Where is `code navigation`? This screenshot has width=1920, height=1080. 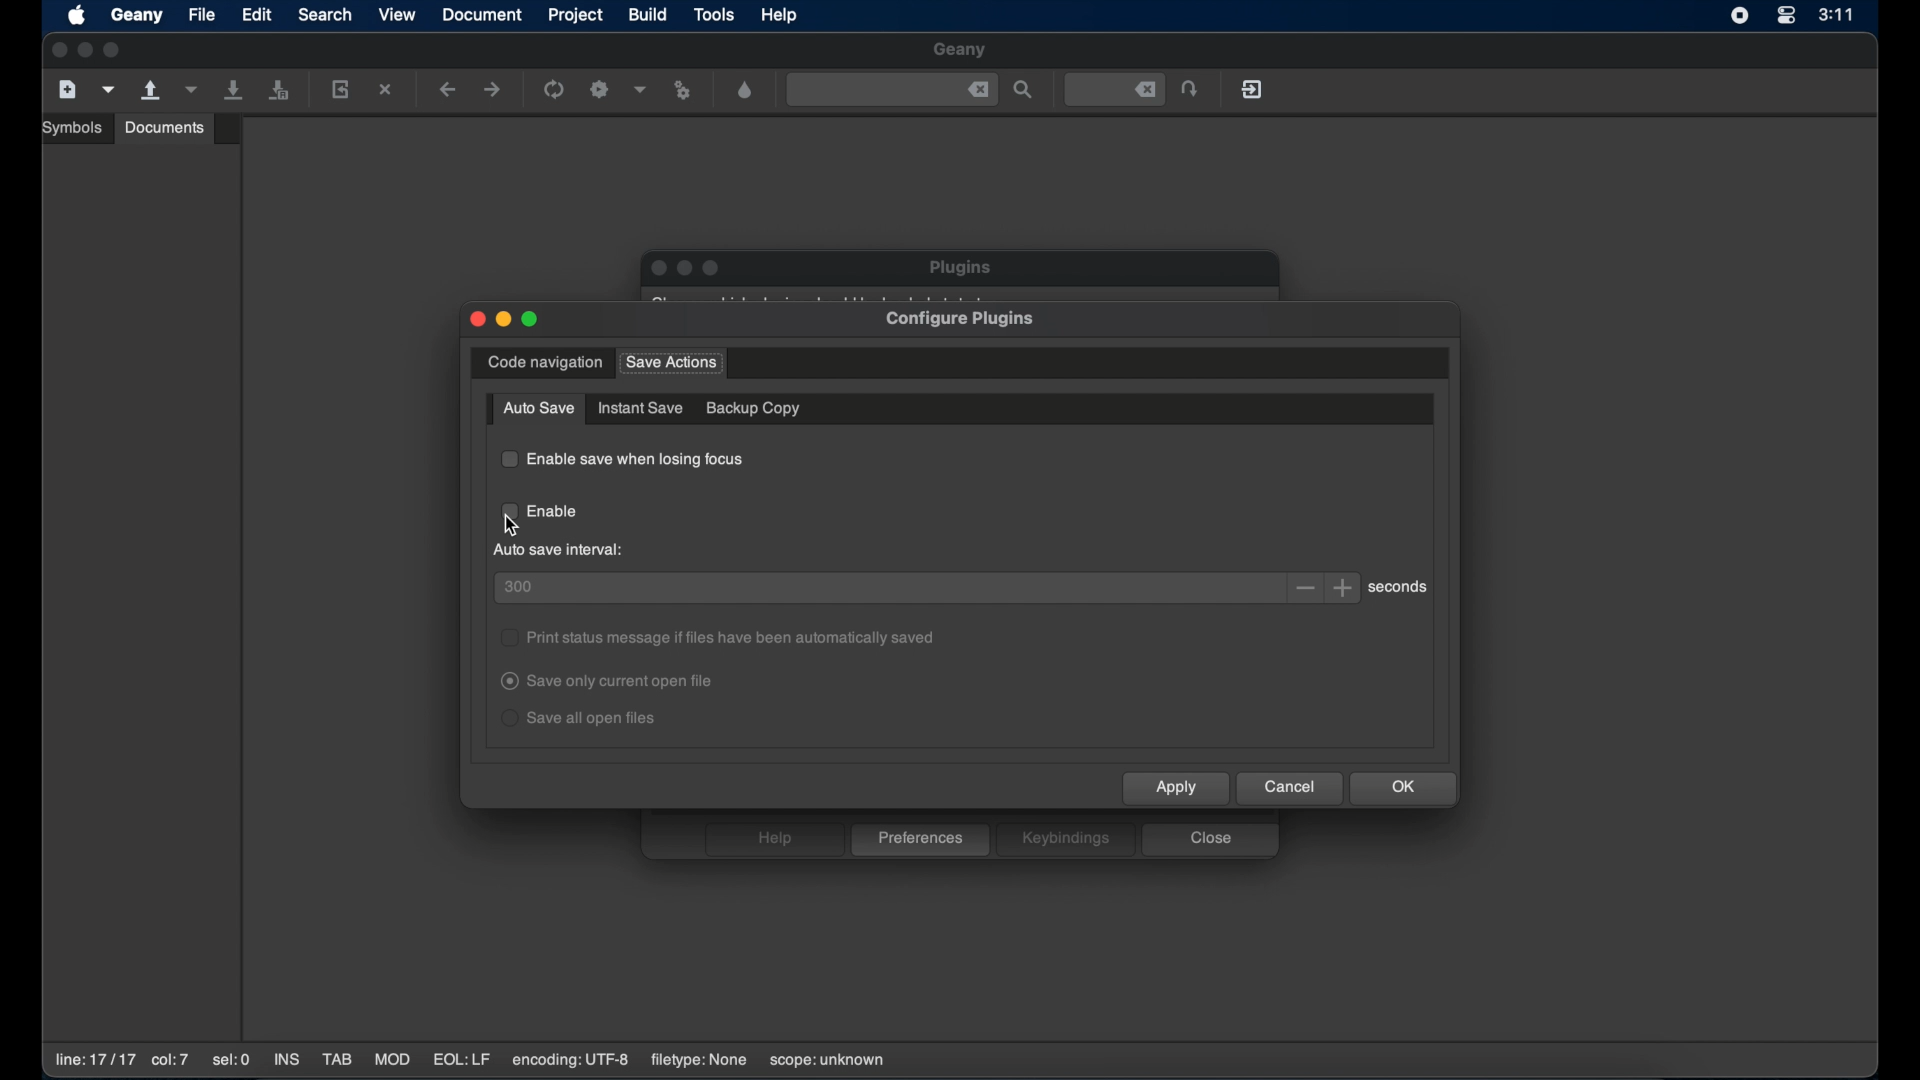 code navigation is located at coordinates (545, 363).